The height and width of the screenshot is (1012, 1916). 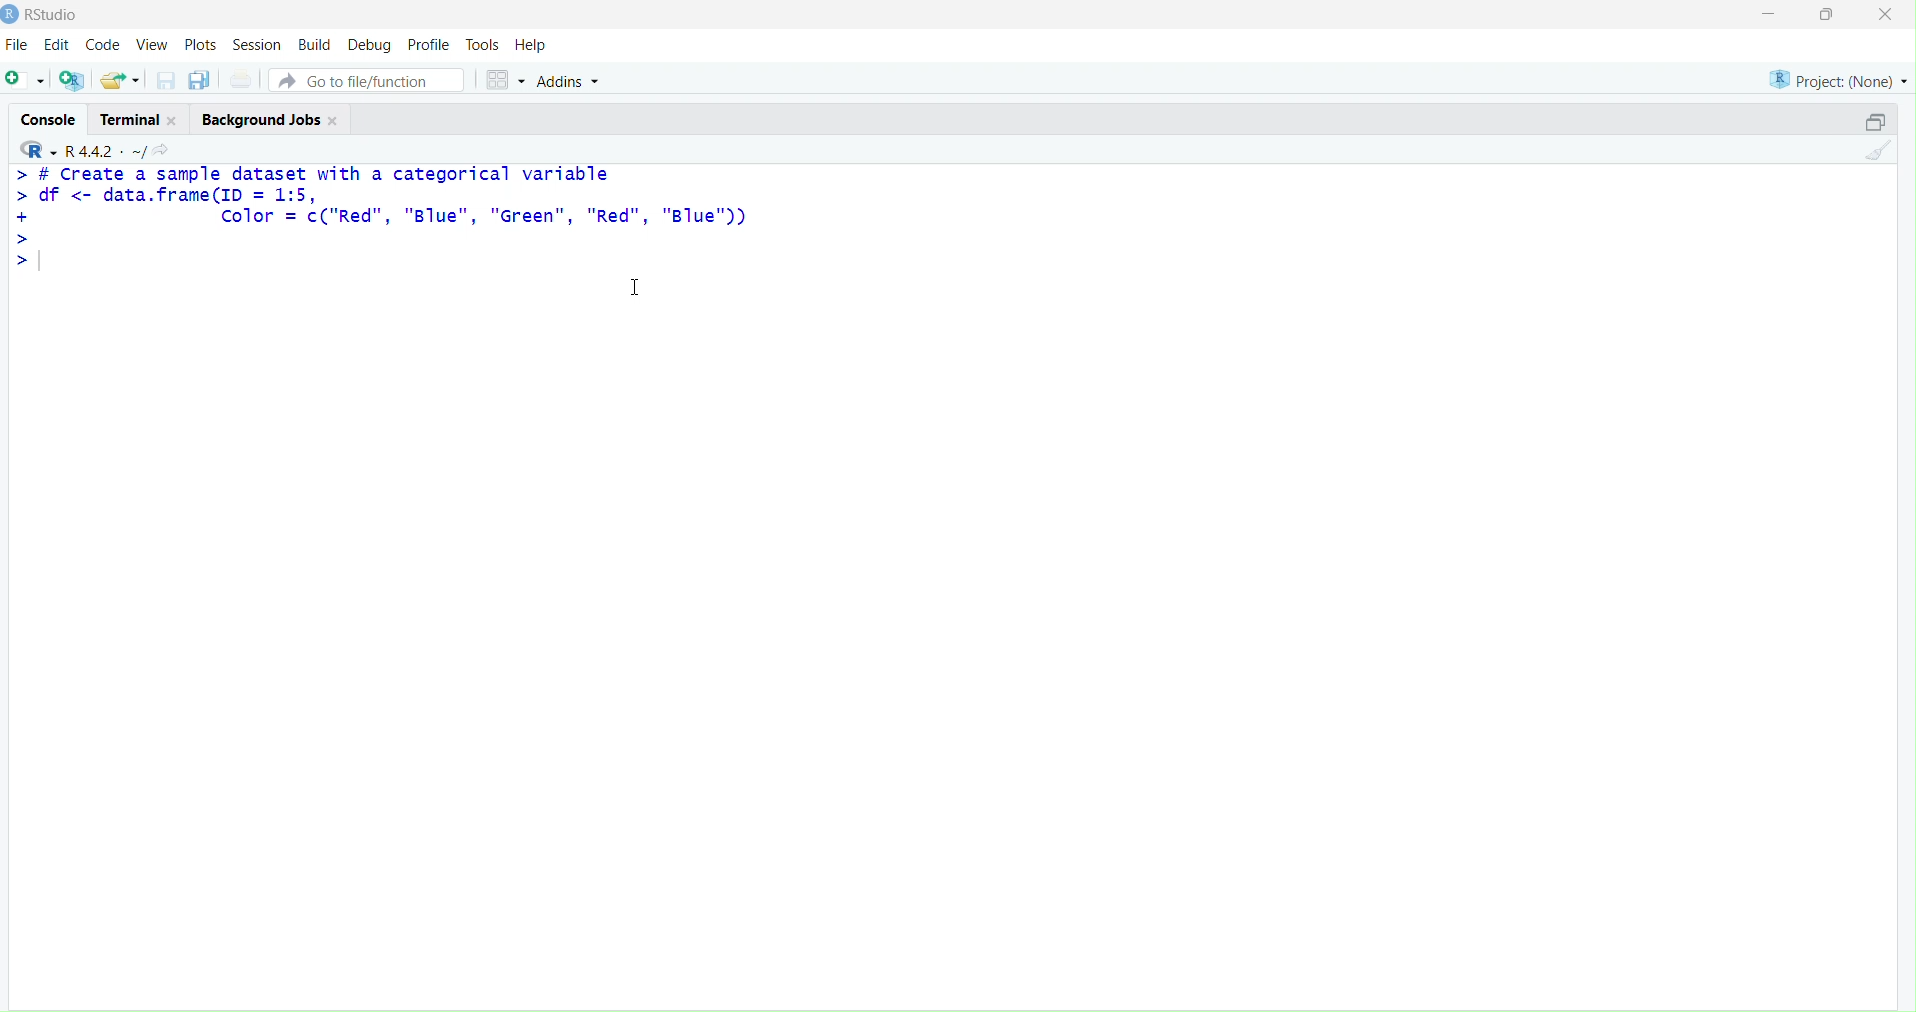 I want to click on close, so click(x=1885, y=13).